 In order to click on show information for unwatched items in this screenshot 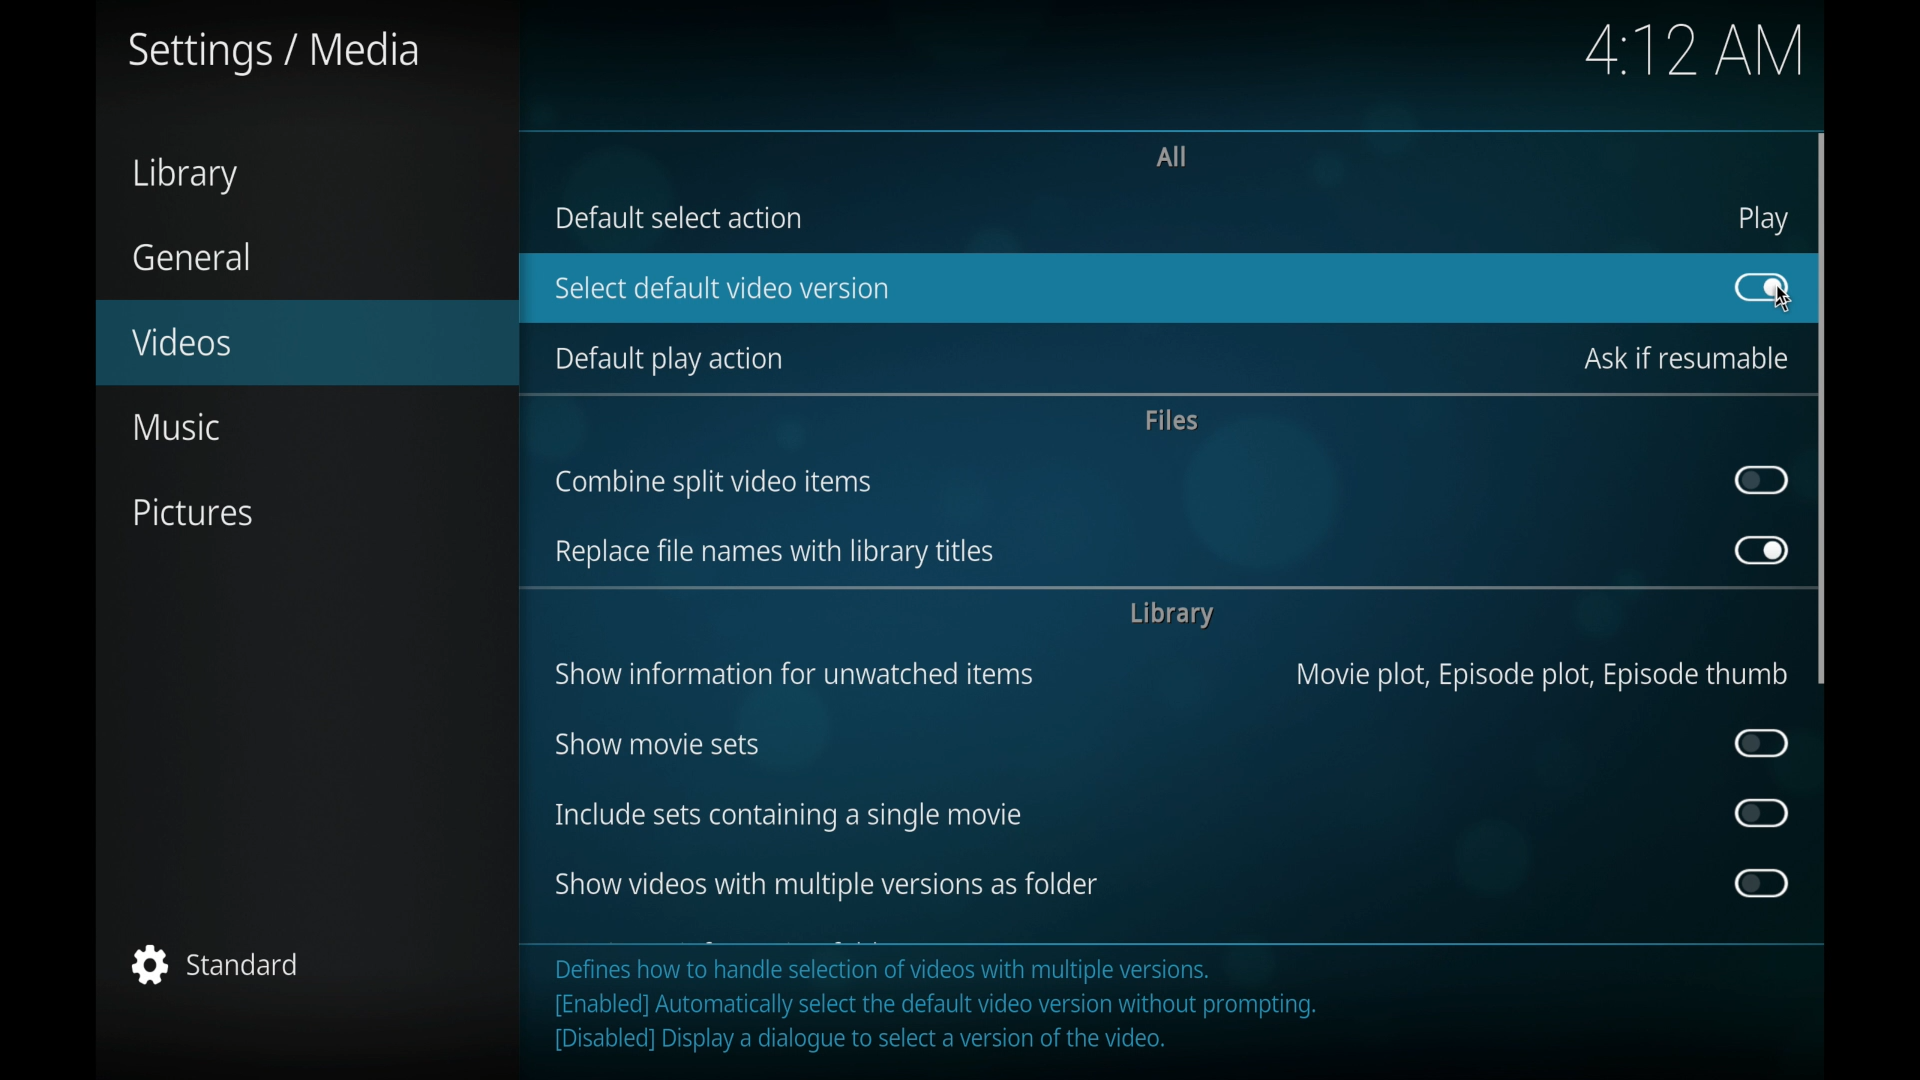, I will do `click(792, 674)`.